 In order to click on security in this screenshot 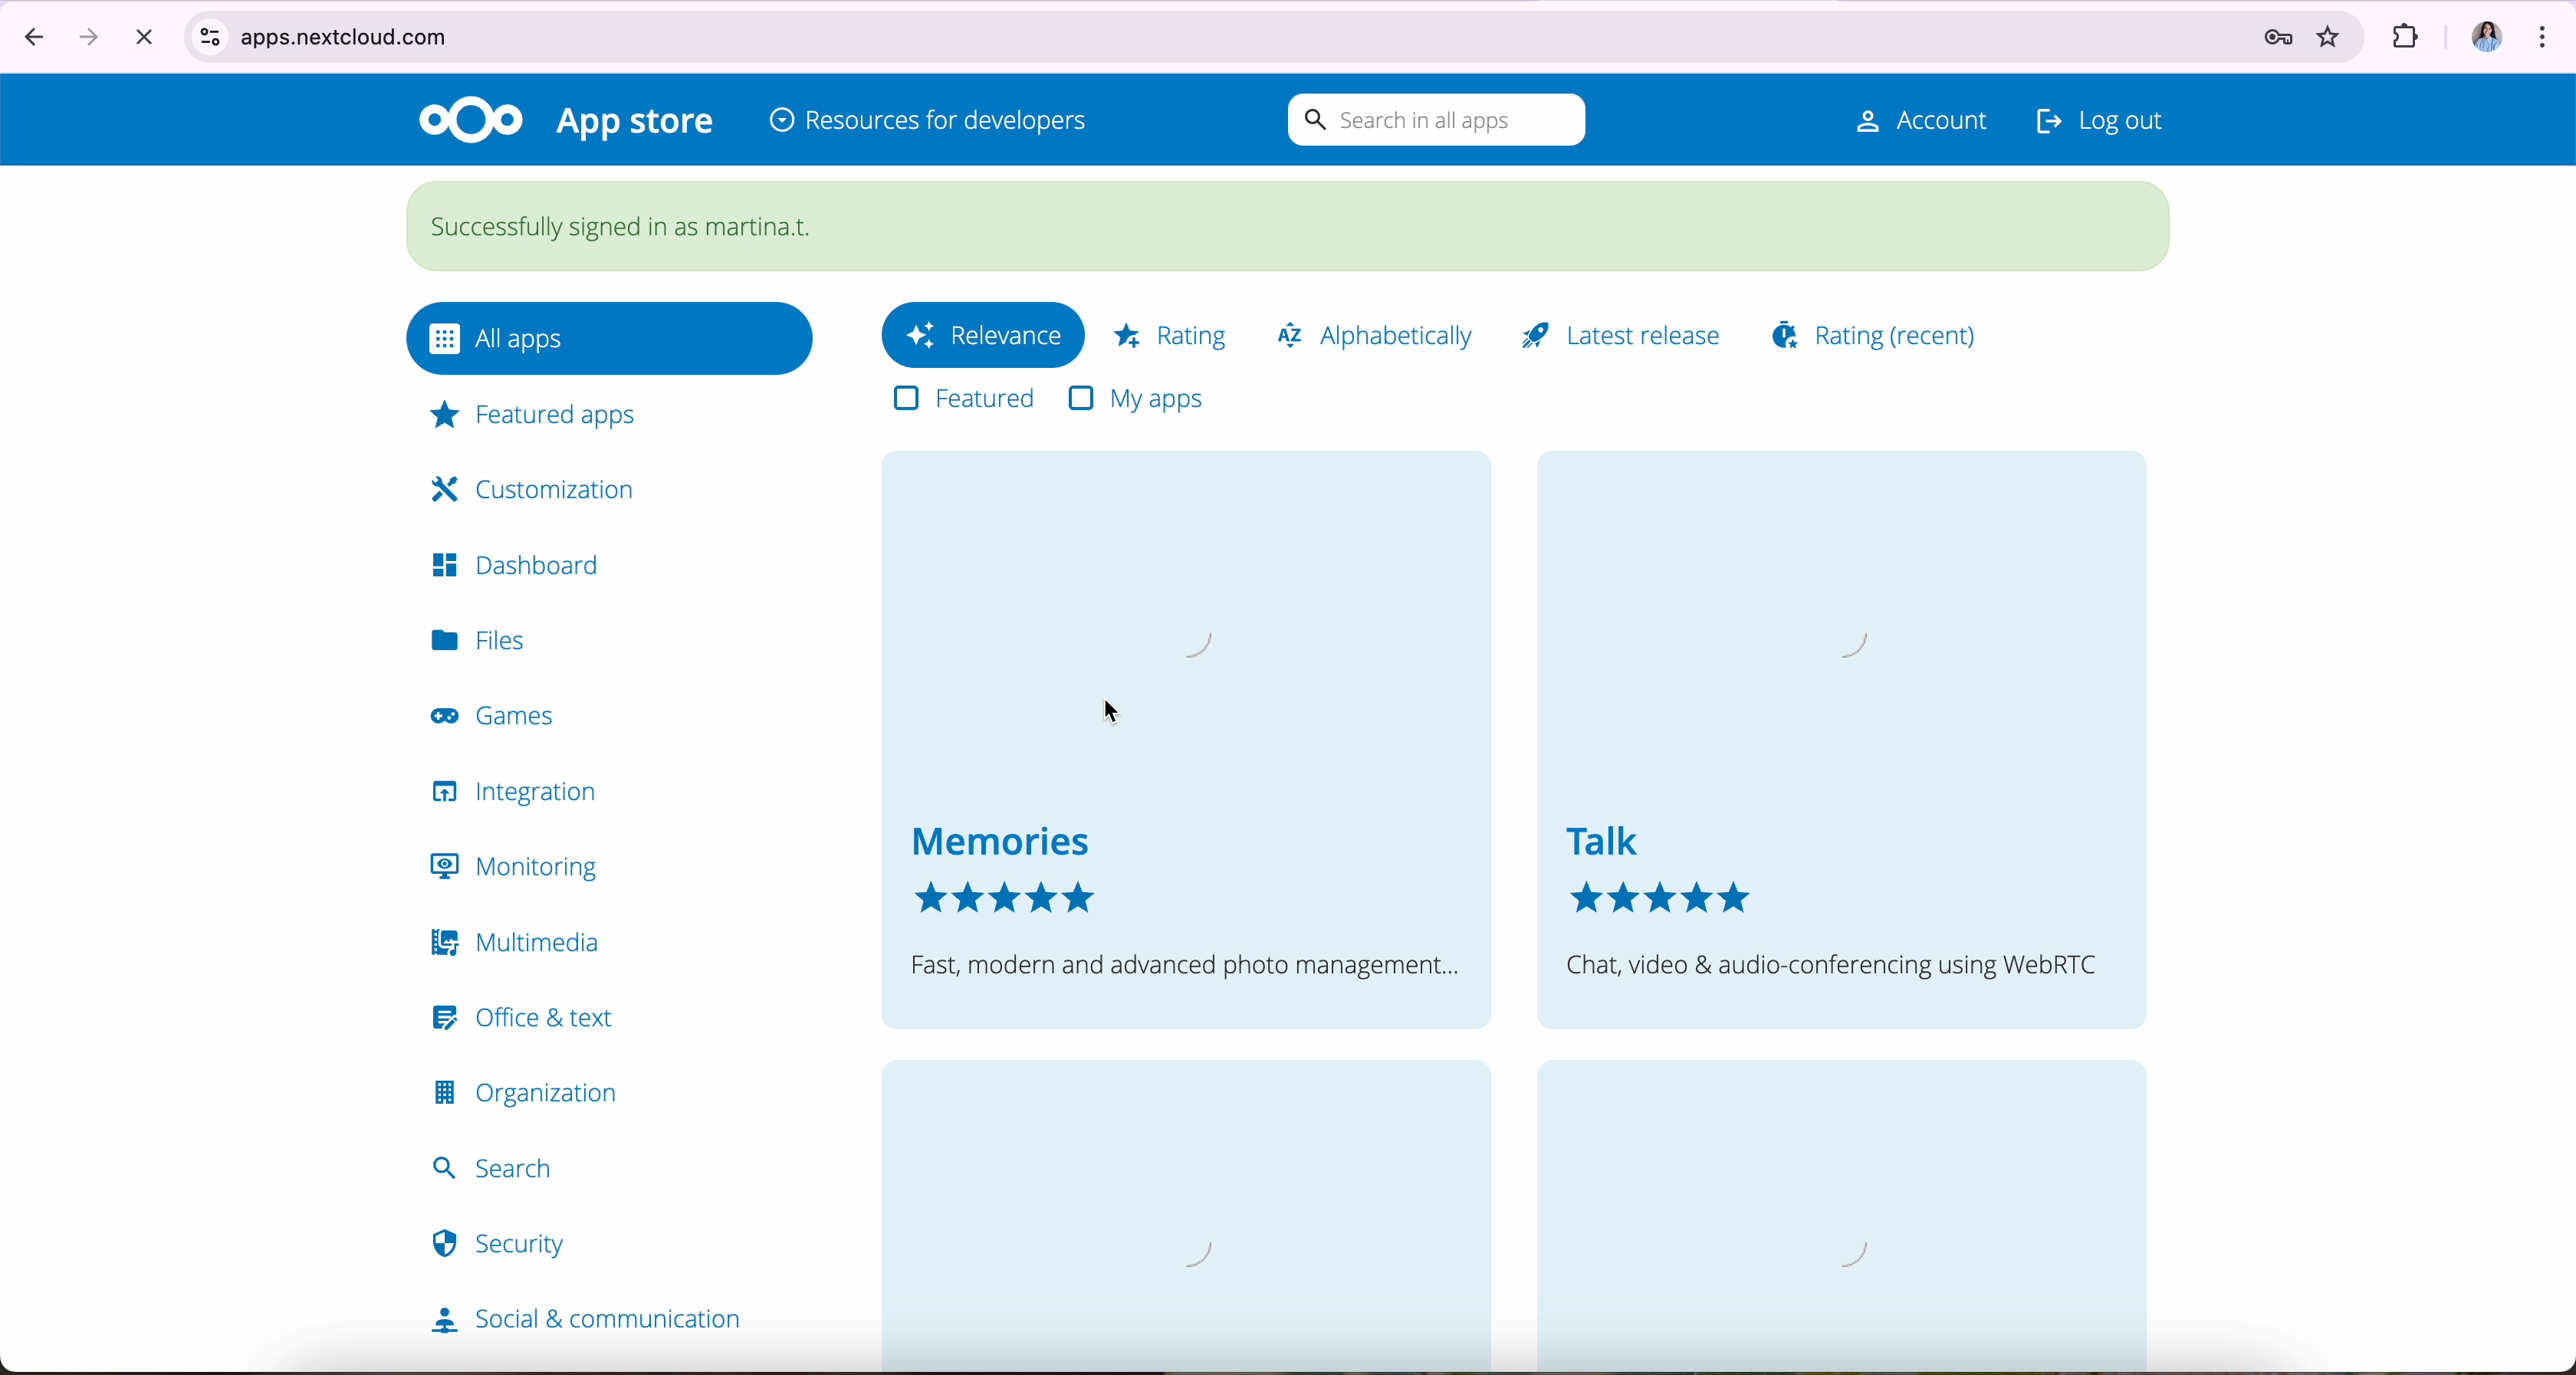, I will do `click(503, 1256)`.